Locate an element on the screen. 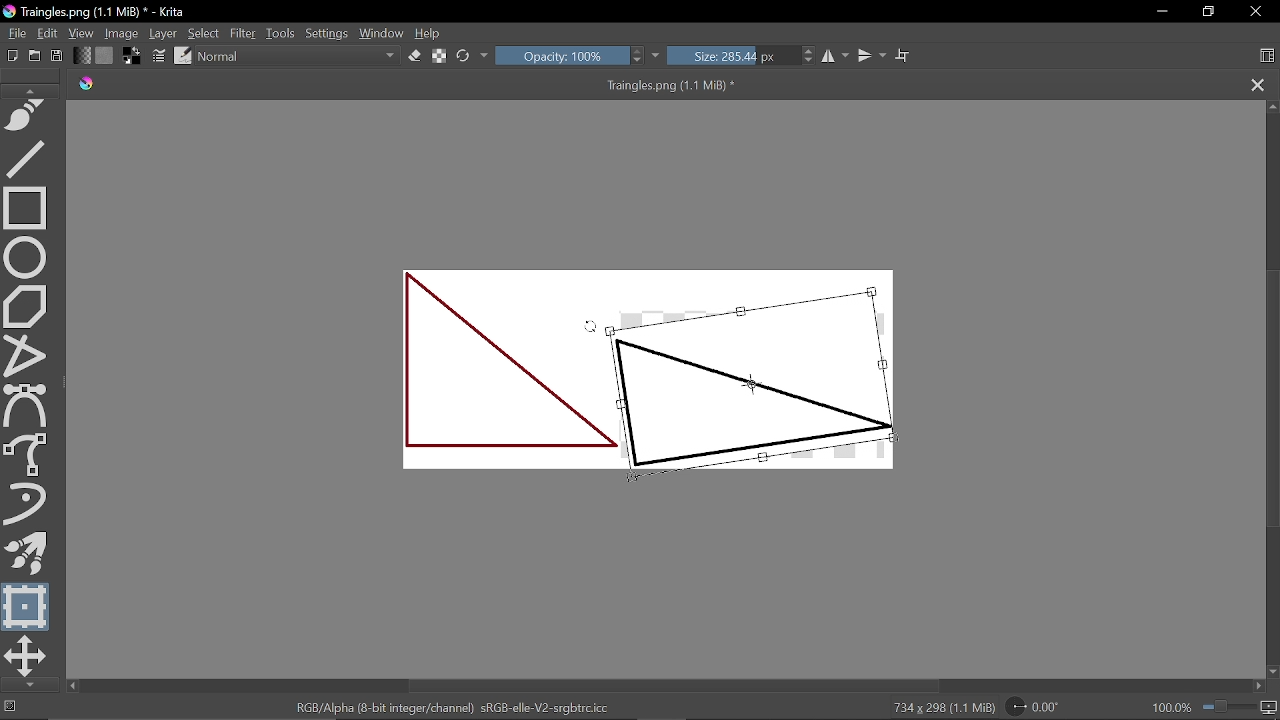 This screenshot has height=720, width=1280. Rotate is located at coordinates (1042, 706).